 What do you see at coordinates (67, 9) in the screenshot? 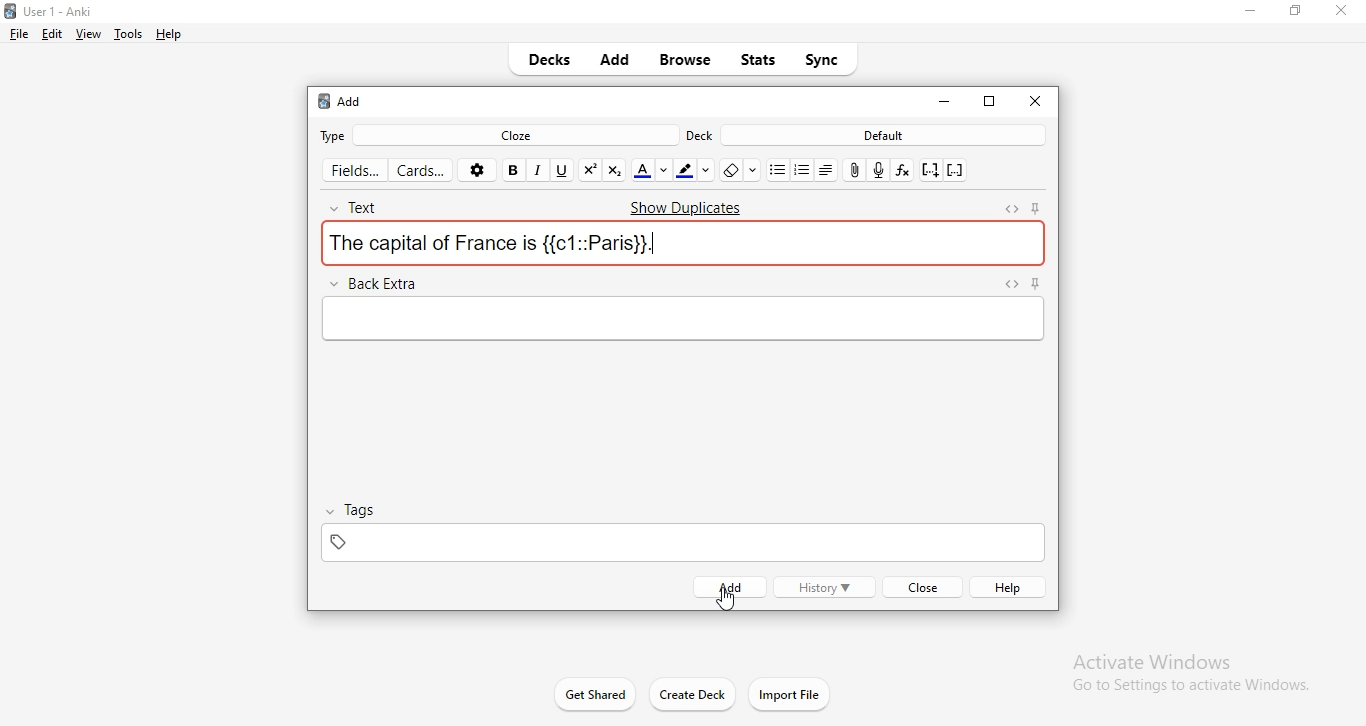
I see `Anki` at bounding box center [67, 9].